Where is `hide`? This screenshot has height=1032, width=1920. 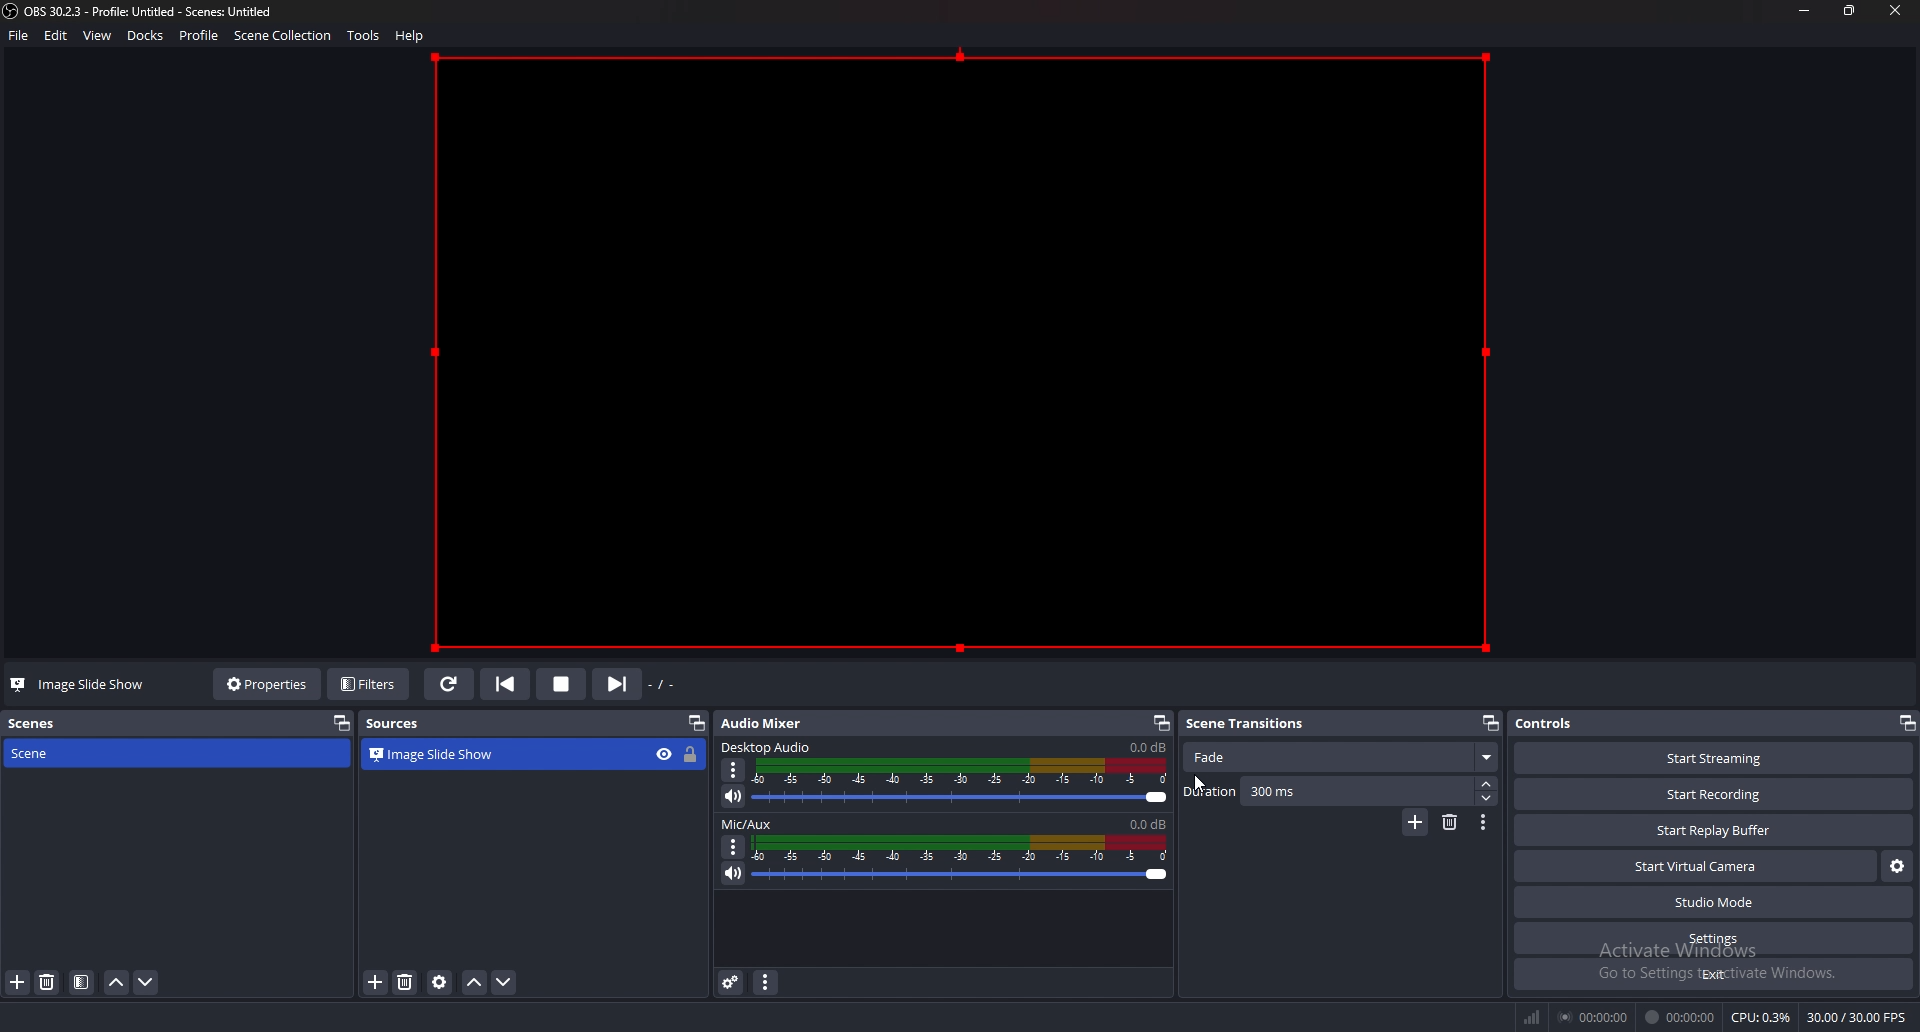 hide is located at coordinates (663, 754).